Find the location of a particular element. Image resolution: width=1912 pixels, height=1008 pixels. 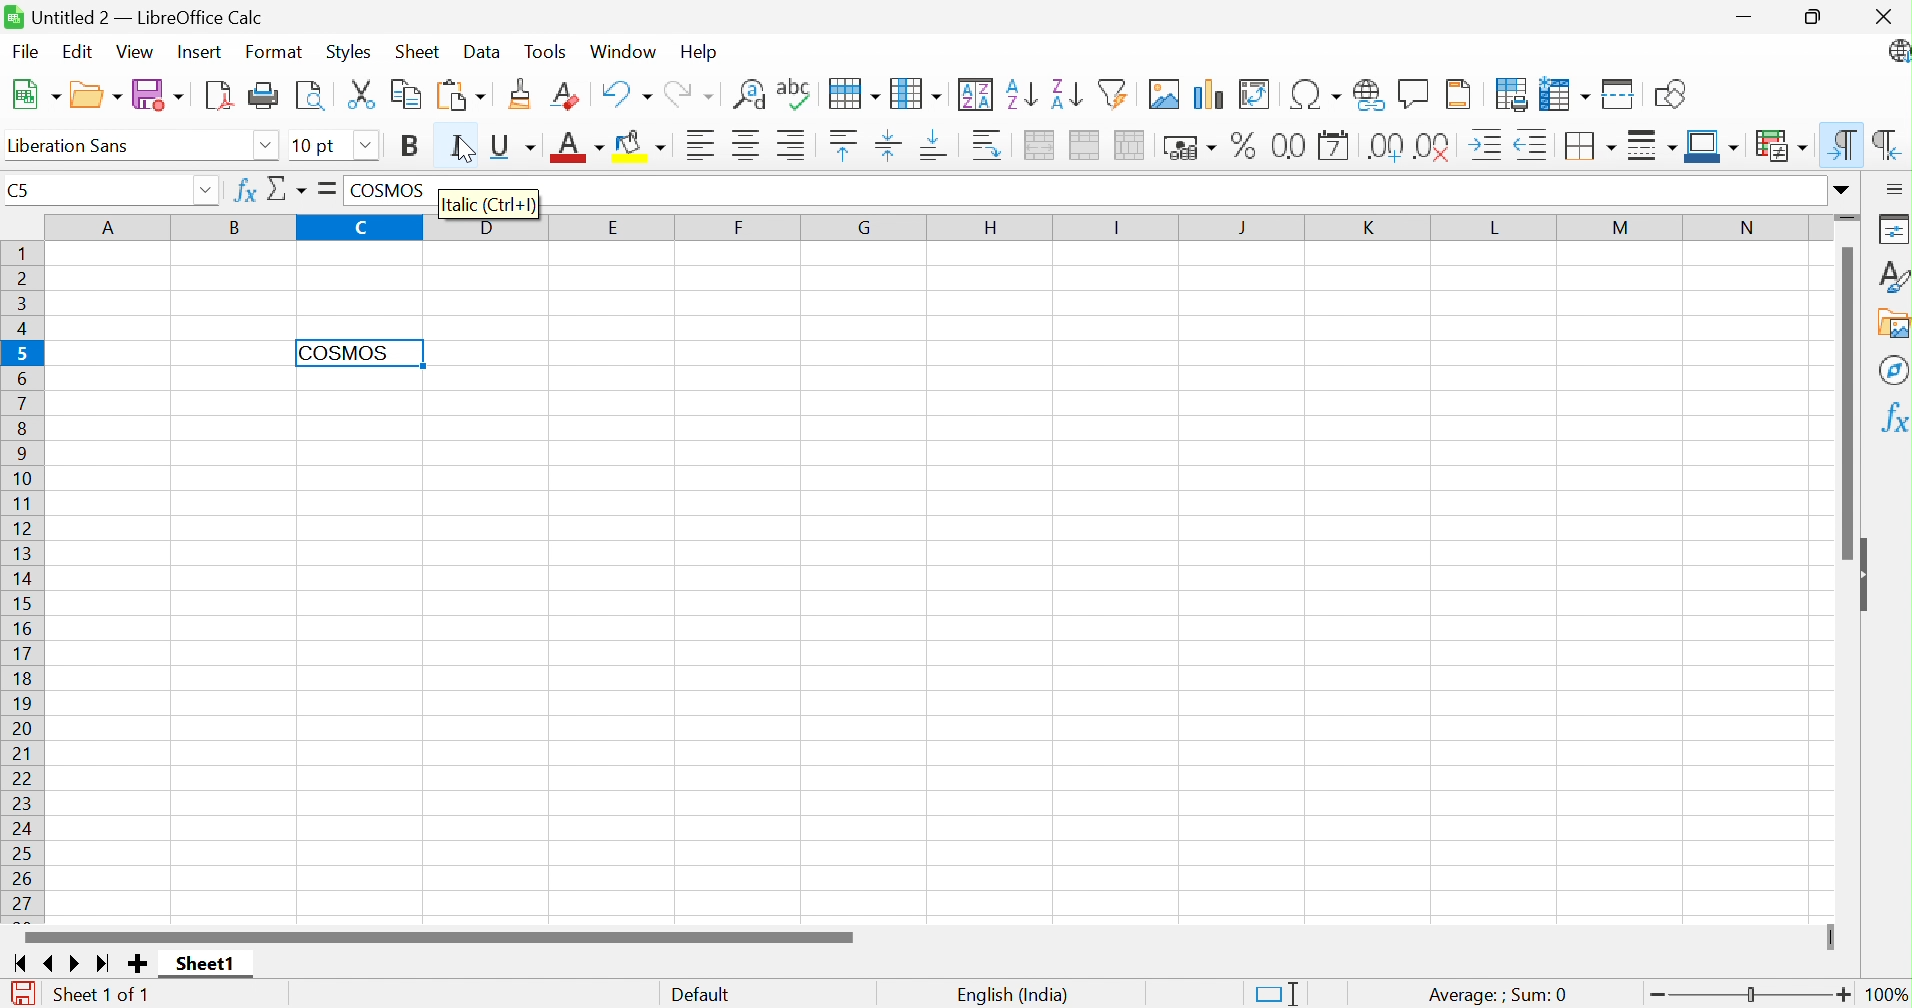

Styles is located at coordinates (348, 54).